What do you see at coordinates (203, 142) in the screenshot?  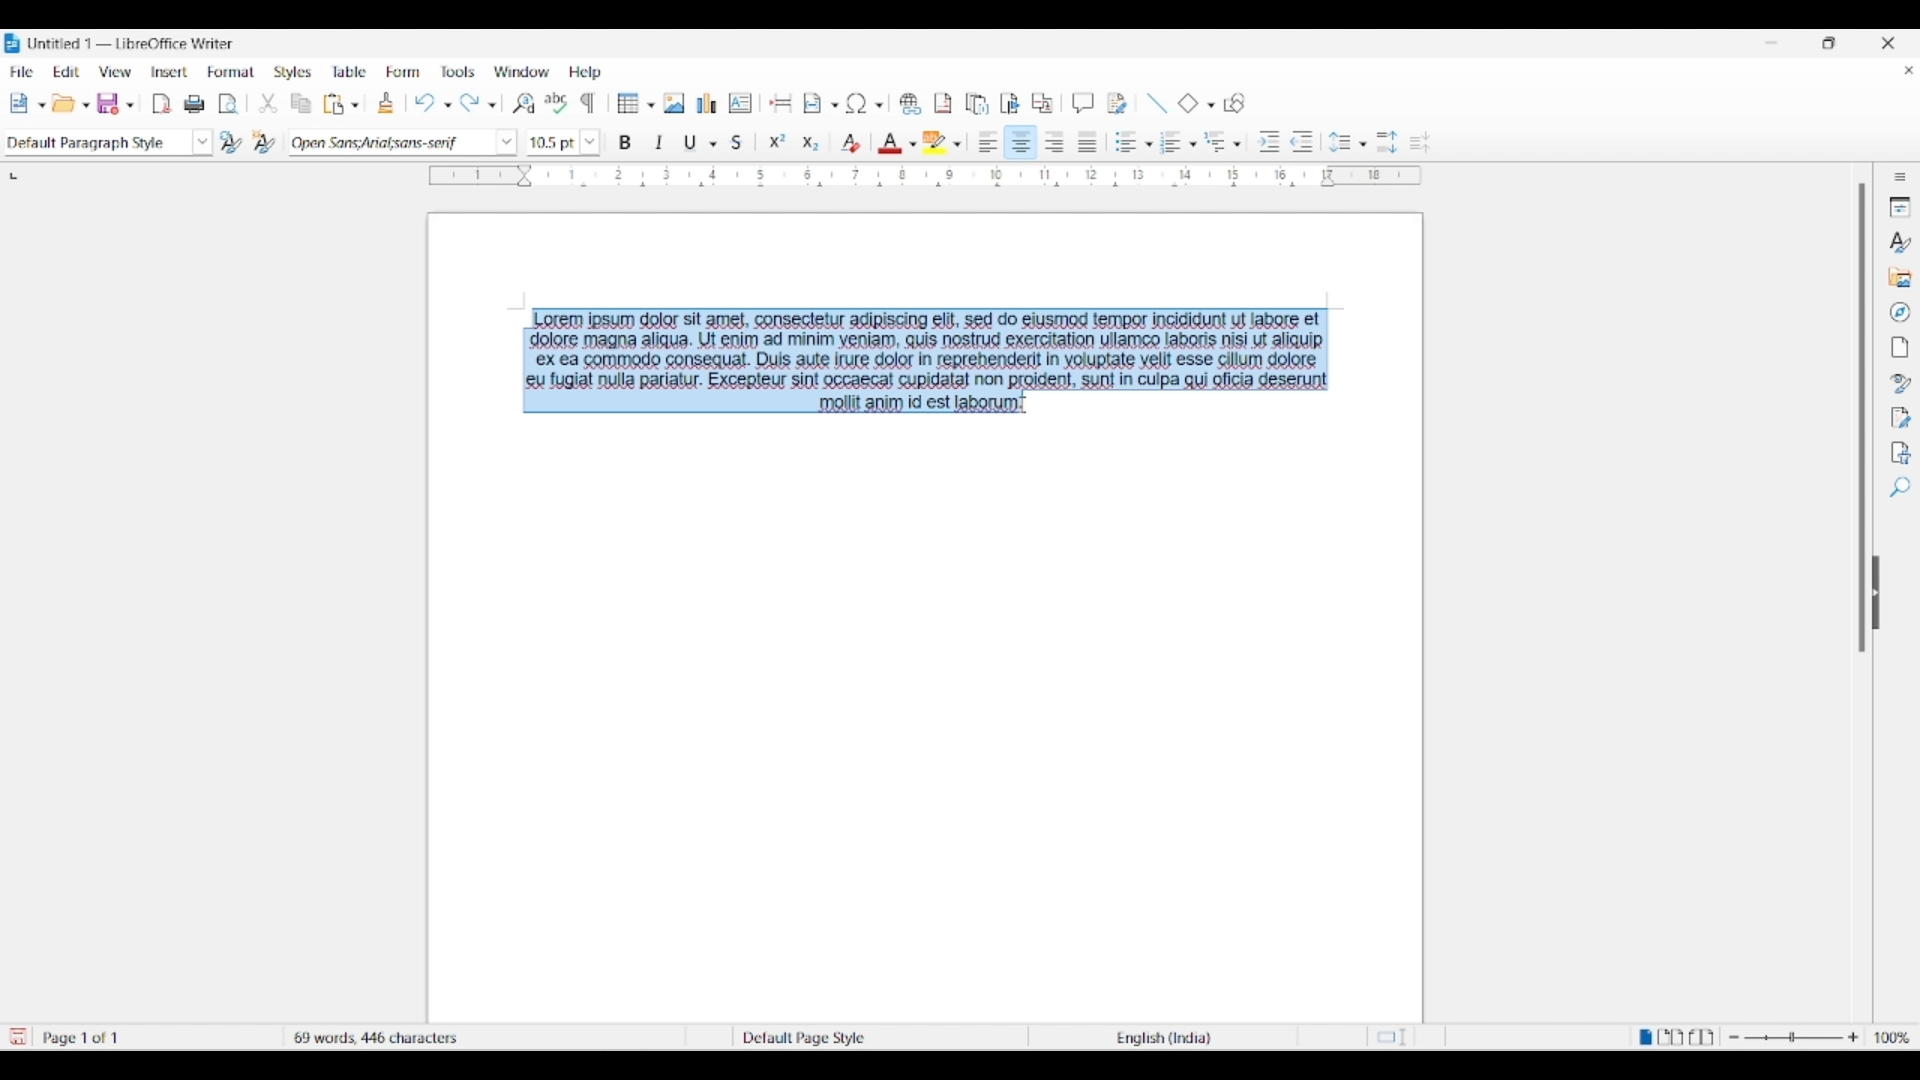 I see `Paragraph style options` at bounding box center [203, 142].